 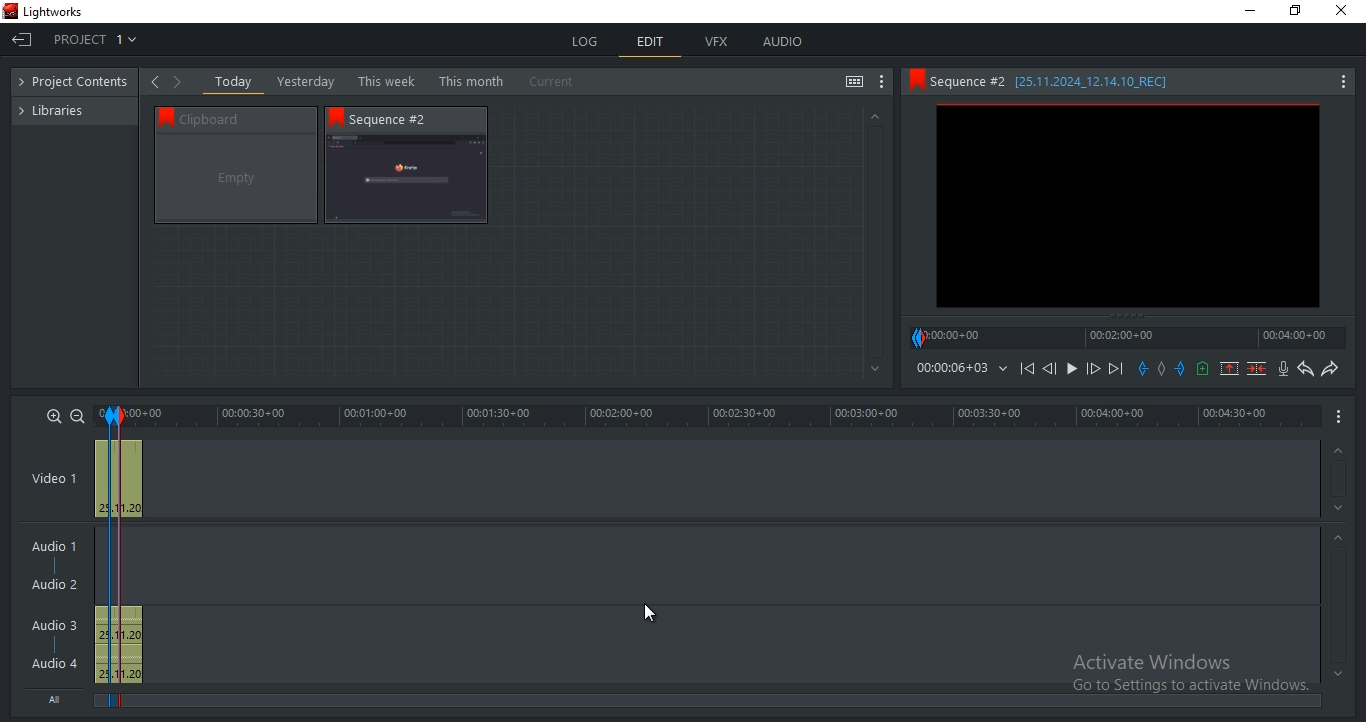 I want to click on audio, so click(x=782, y=41).